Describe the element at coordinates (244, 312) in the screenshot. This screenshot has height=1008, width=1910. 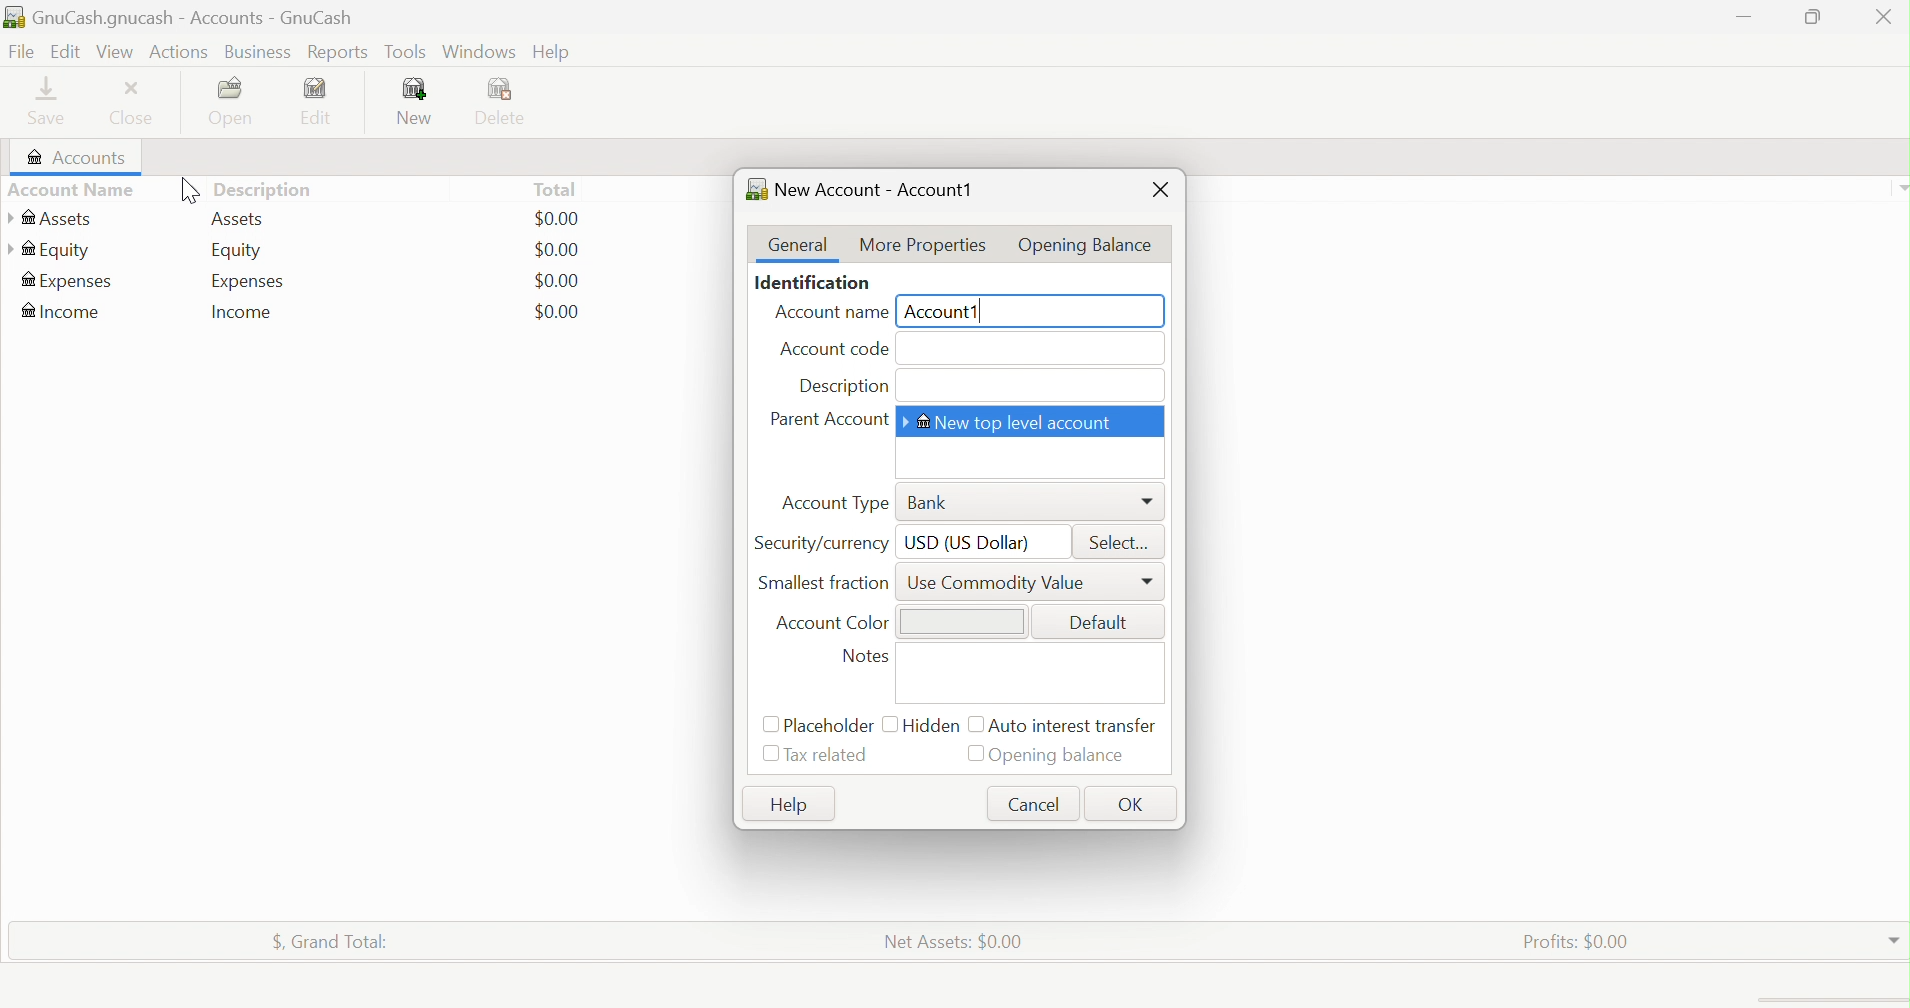
I see `Income` at that location.